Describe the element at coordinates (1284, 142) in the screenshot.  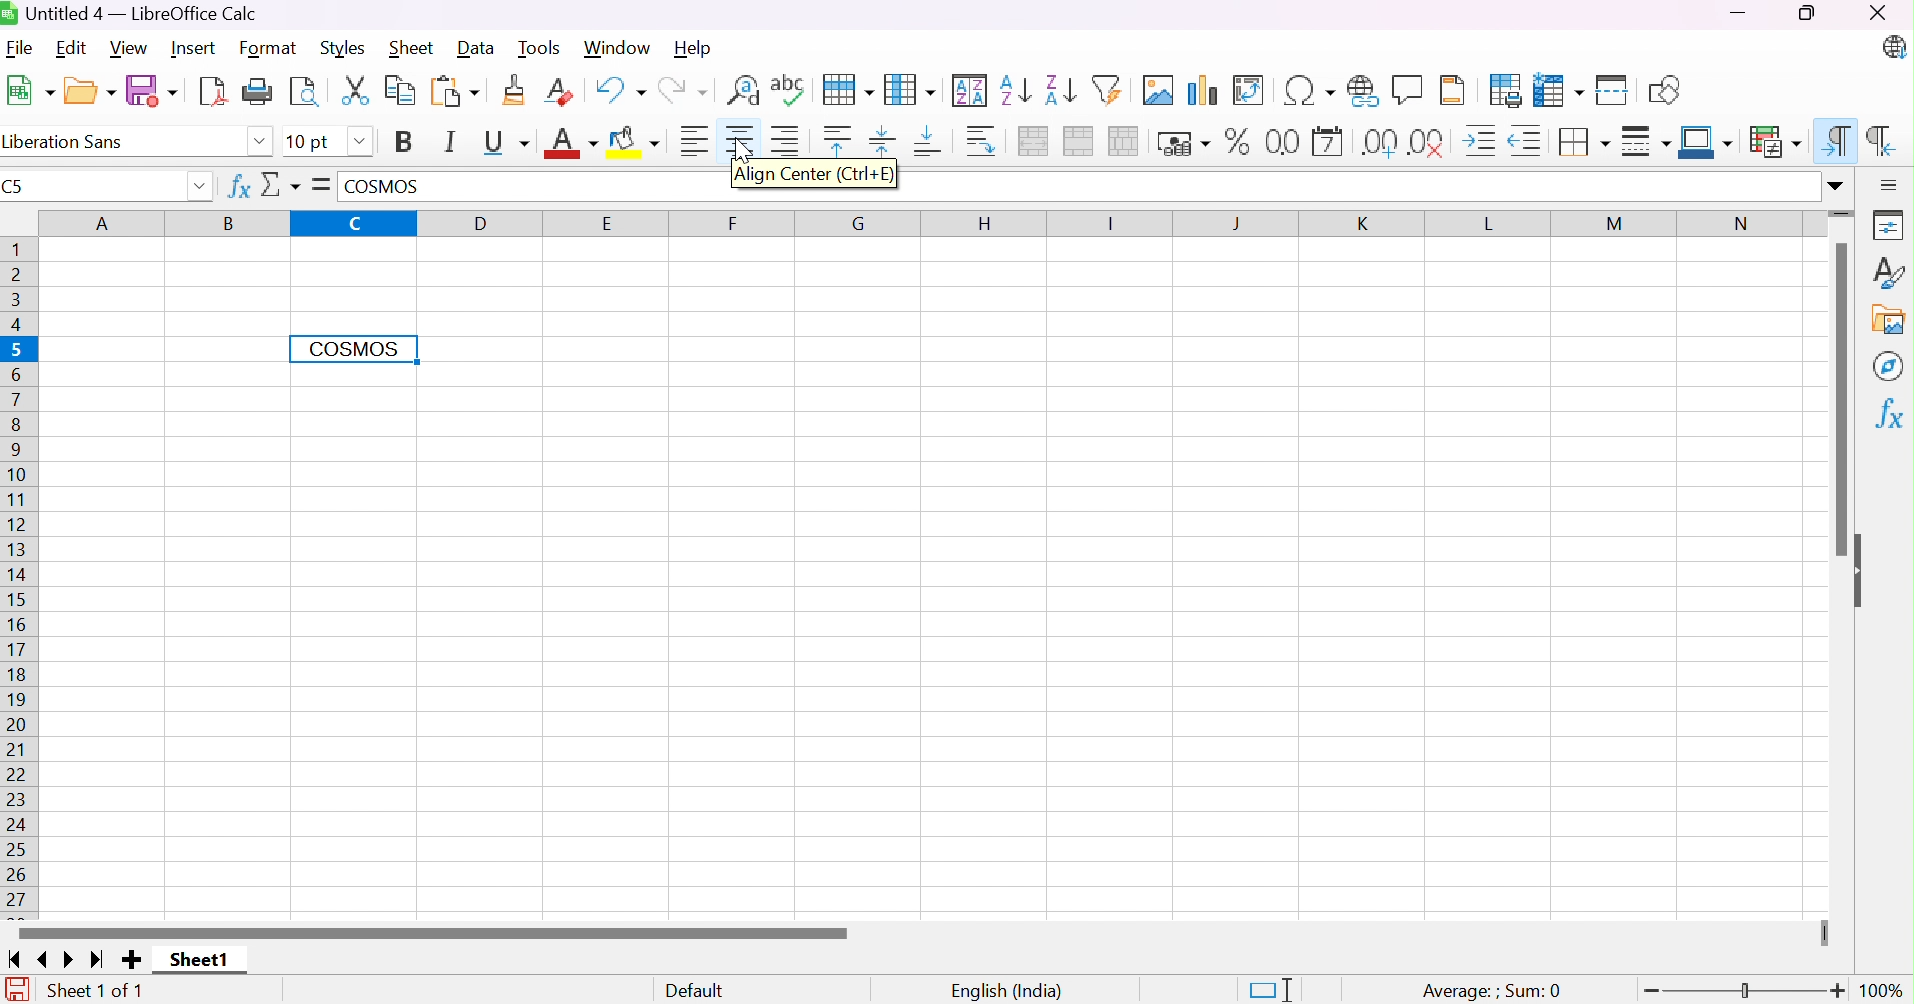
I see `Format as Number` at that location.